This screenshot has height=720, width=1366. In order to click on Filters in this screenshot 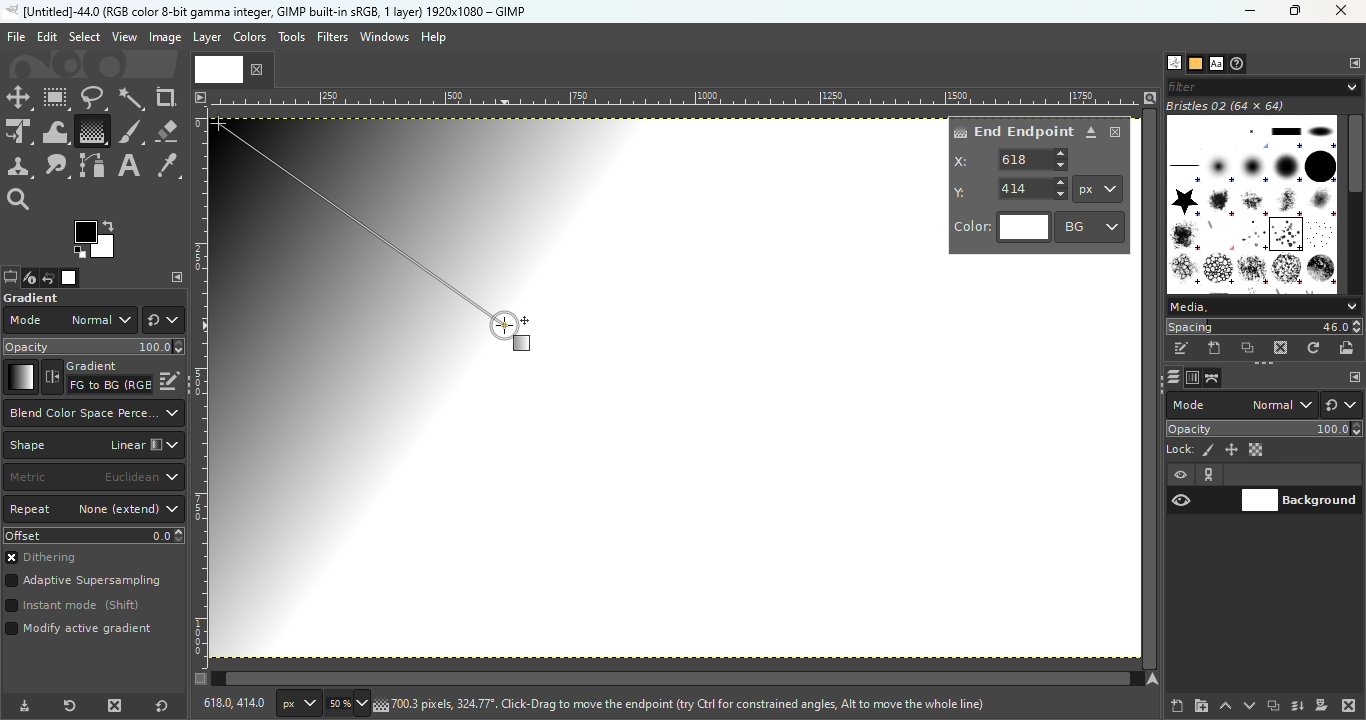, I will do `click(333, 37)`.